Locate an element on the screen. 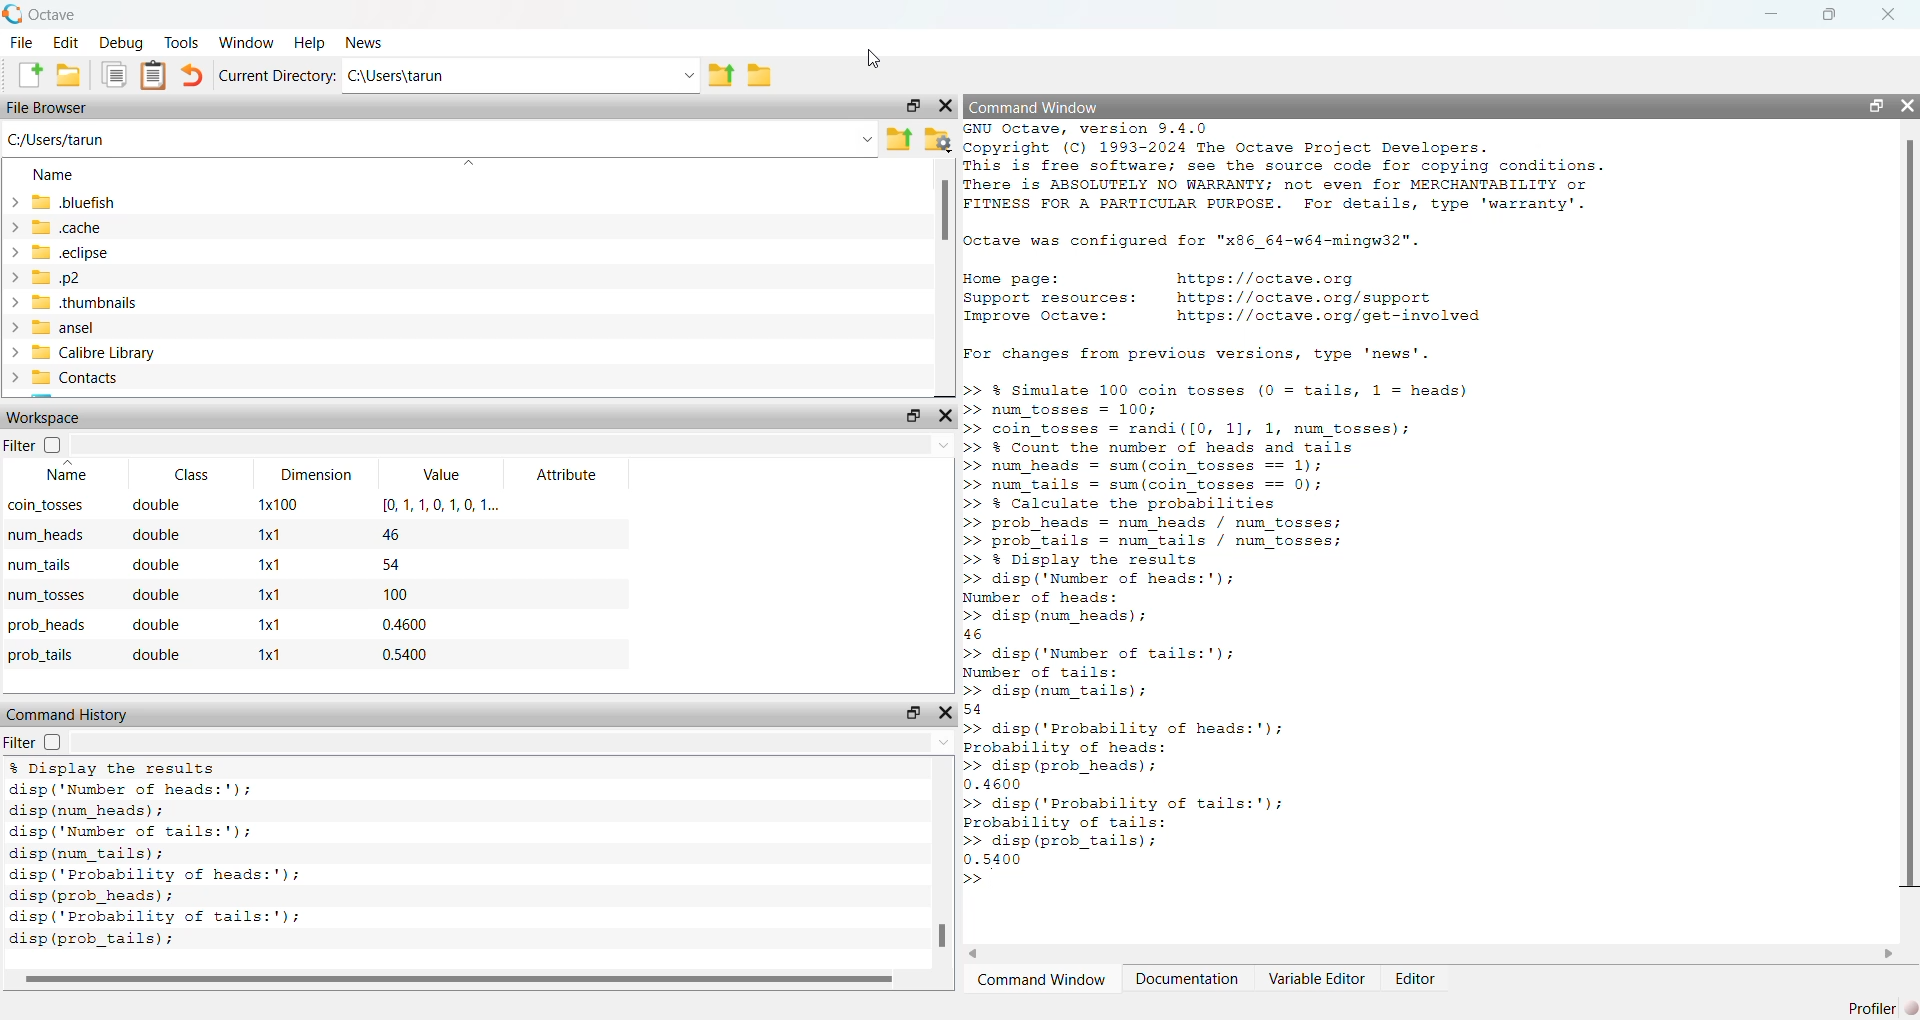 Image resolution: width=1920 pixels, height=1020 pixels. num_tosses is located at coordinates (47, 595).